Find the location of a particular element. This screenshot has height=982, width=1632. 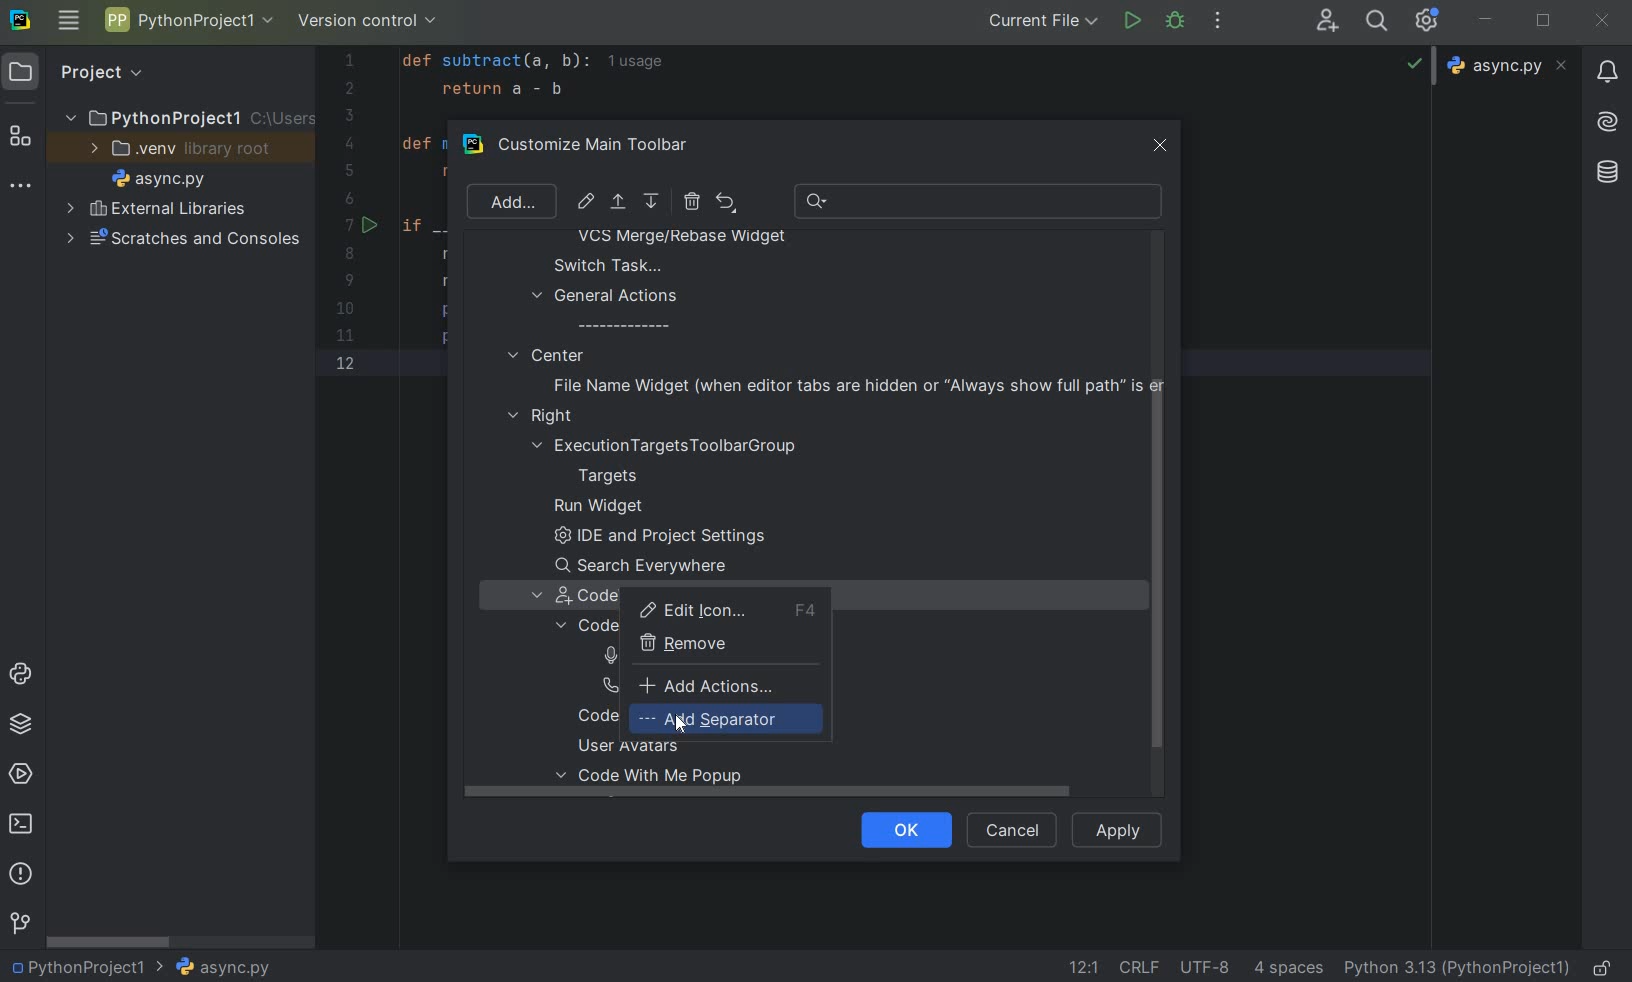

apply is located at coordinates (1118, 829).